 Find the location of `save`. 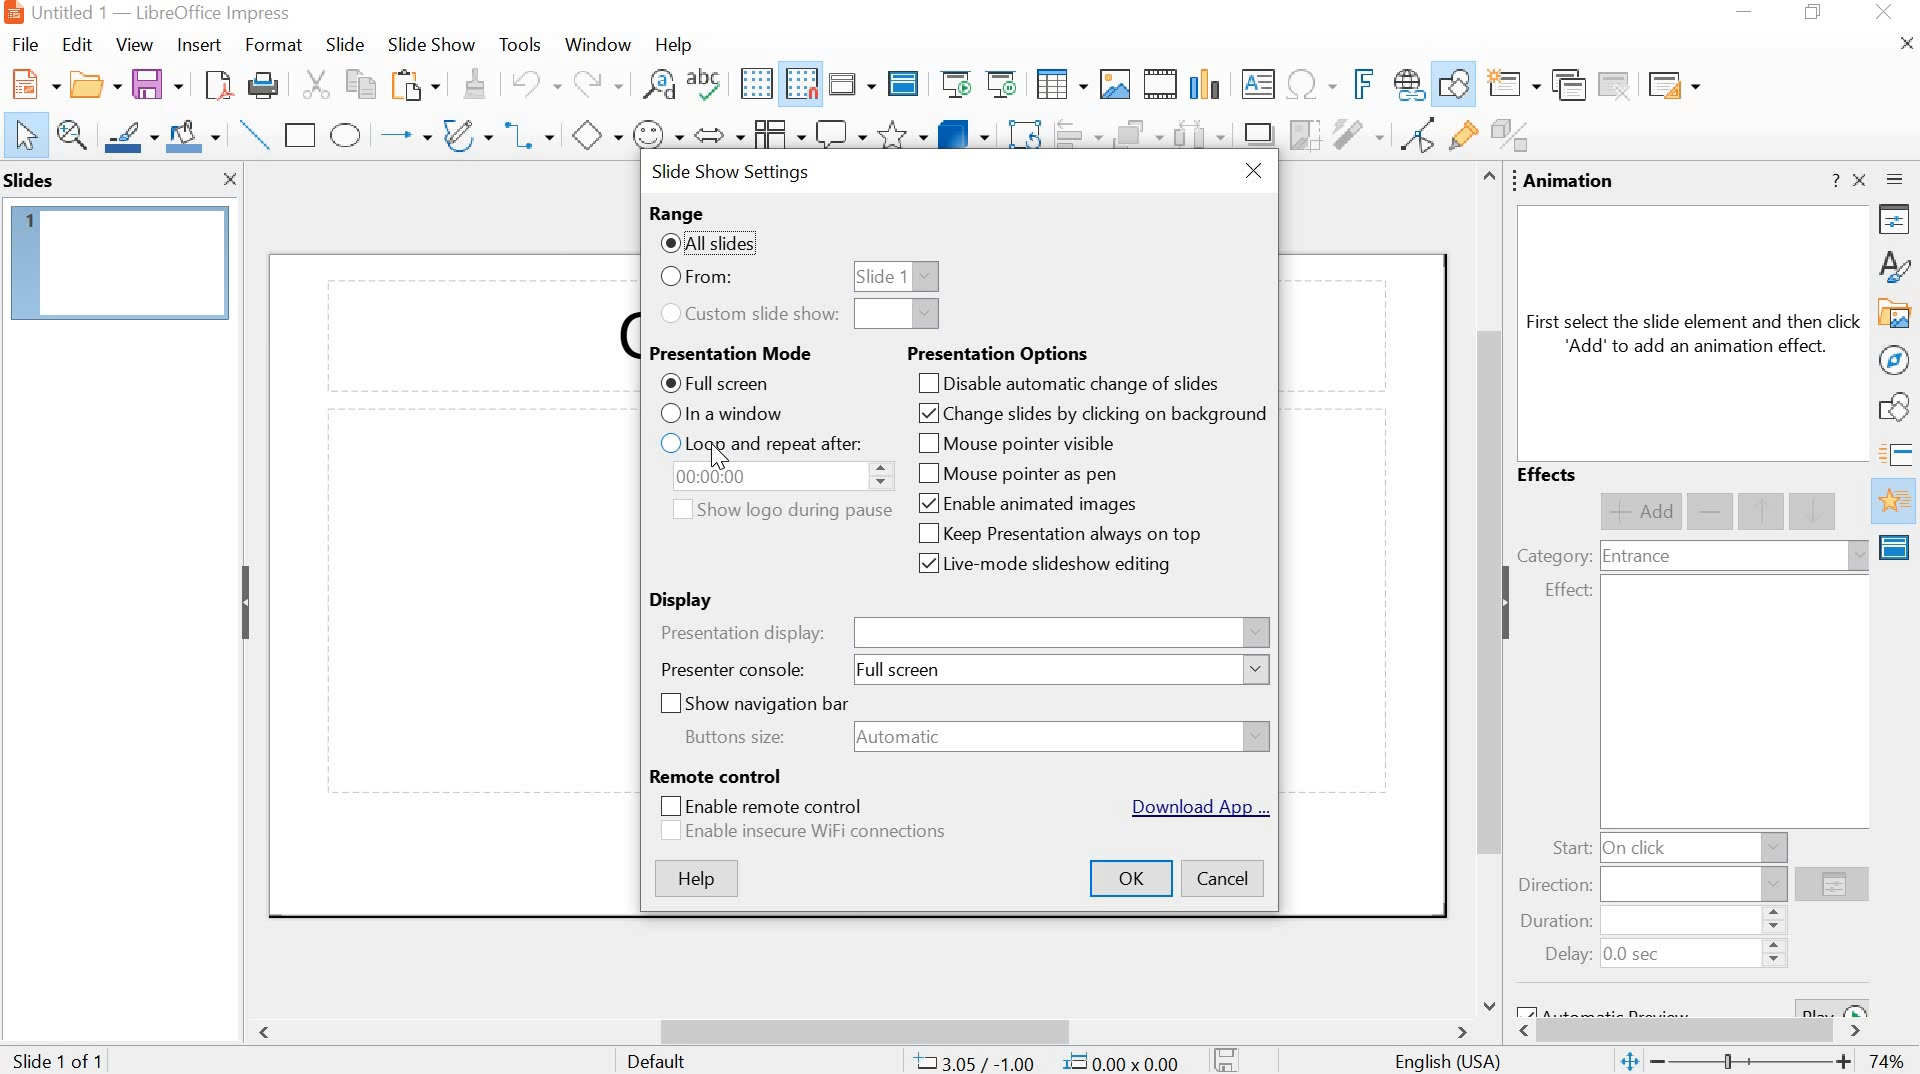

save is located at coordinates (157, 85).